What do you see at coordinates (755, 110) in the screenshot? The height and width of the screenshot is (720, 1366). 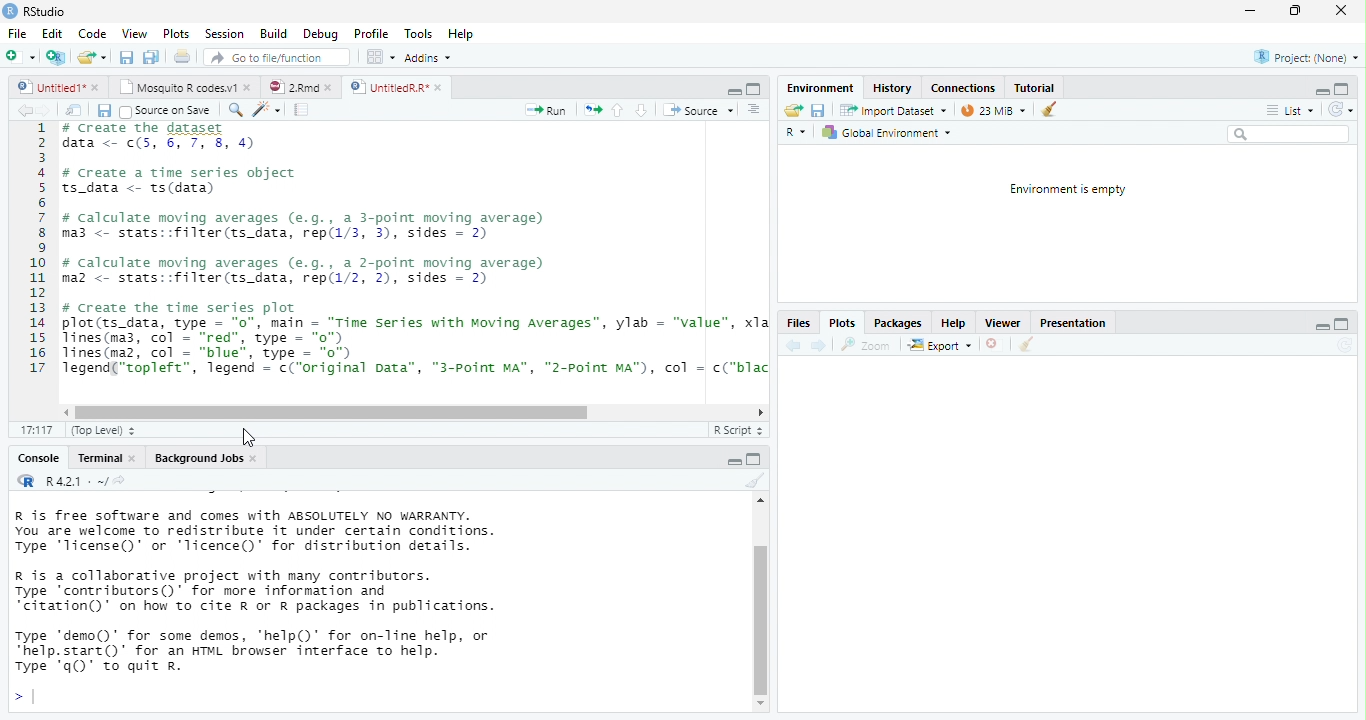 I see `Document outline` at bounding box center [755, 110].